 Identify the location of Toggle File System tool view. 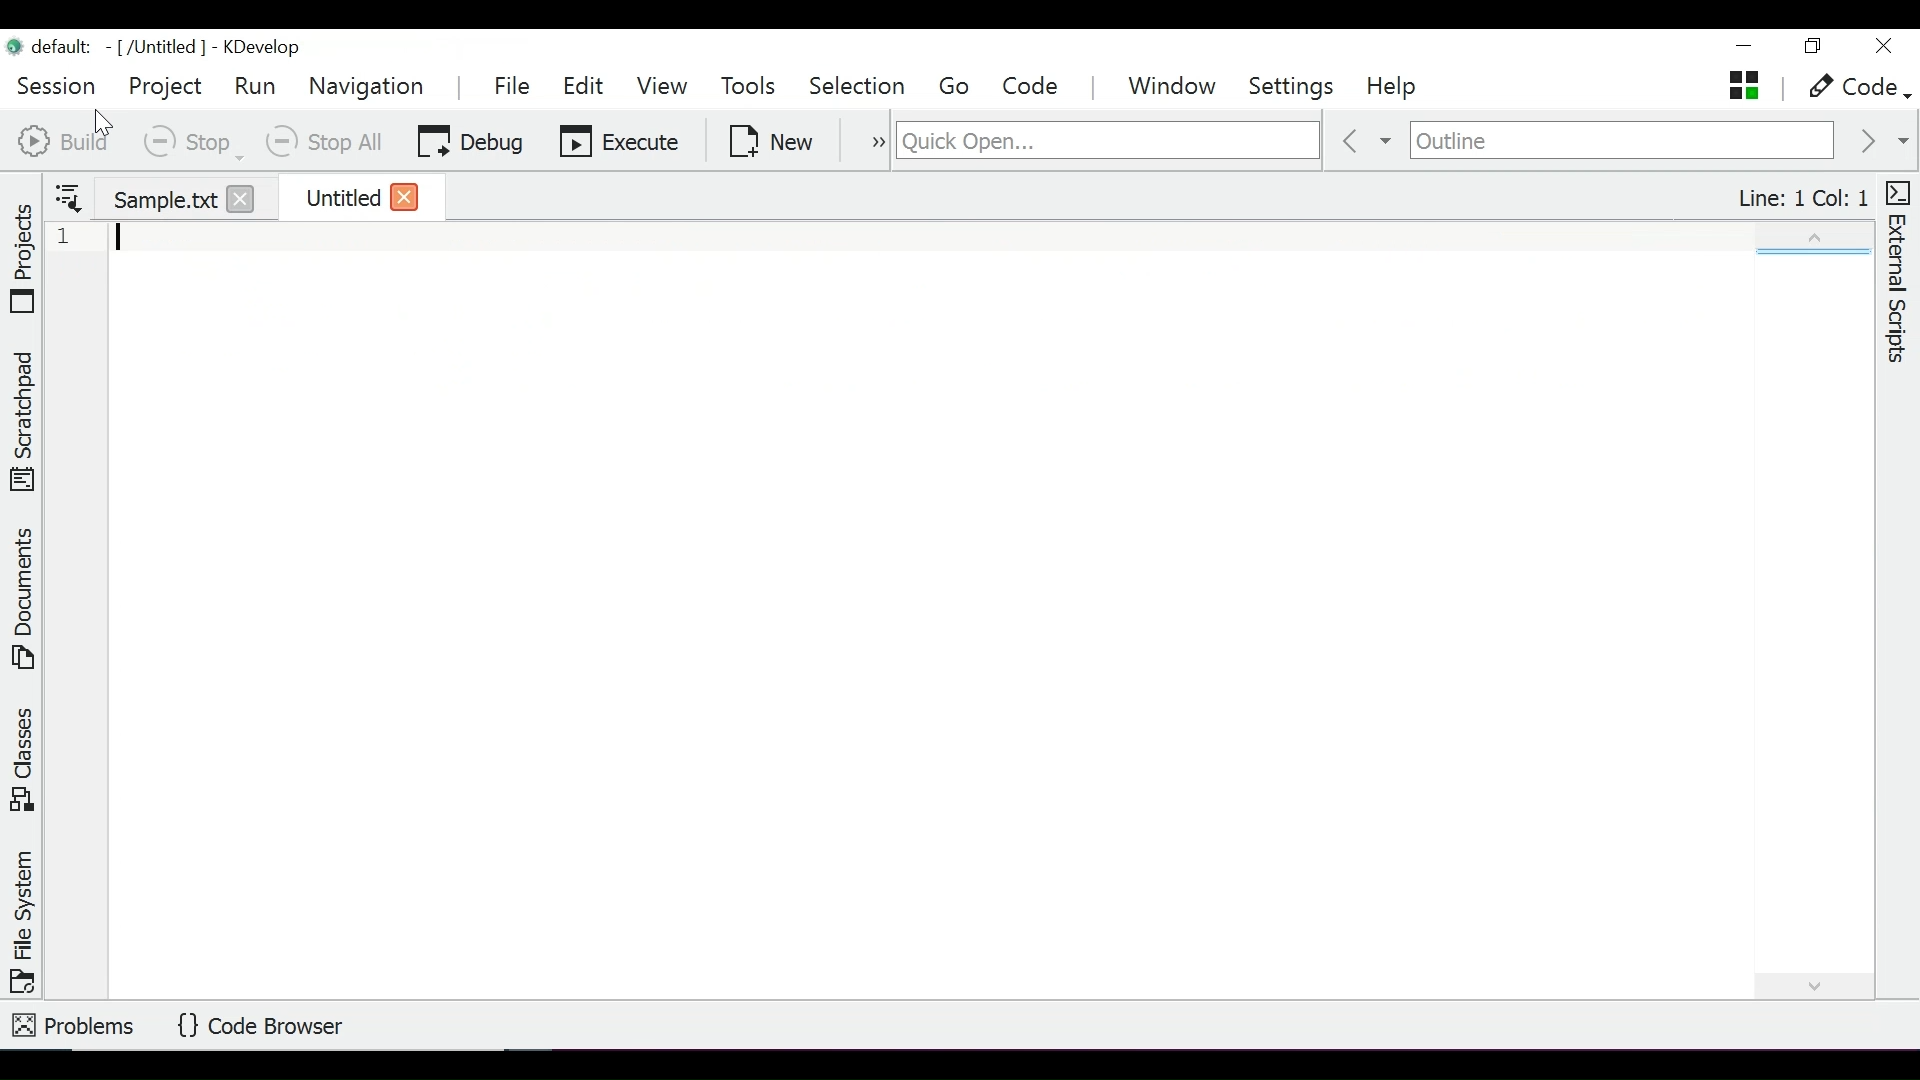
(19, 919).